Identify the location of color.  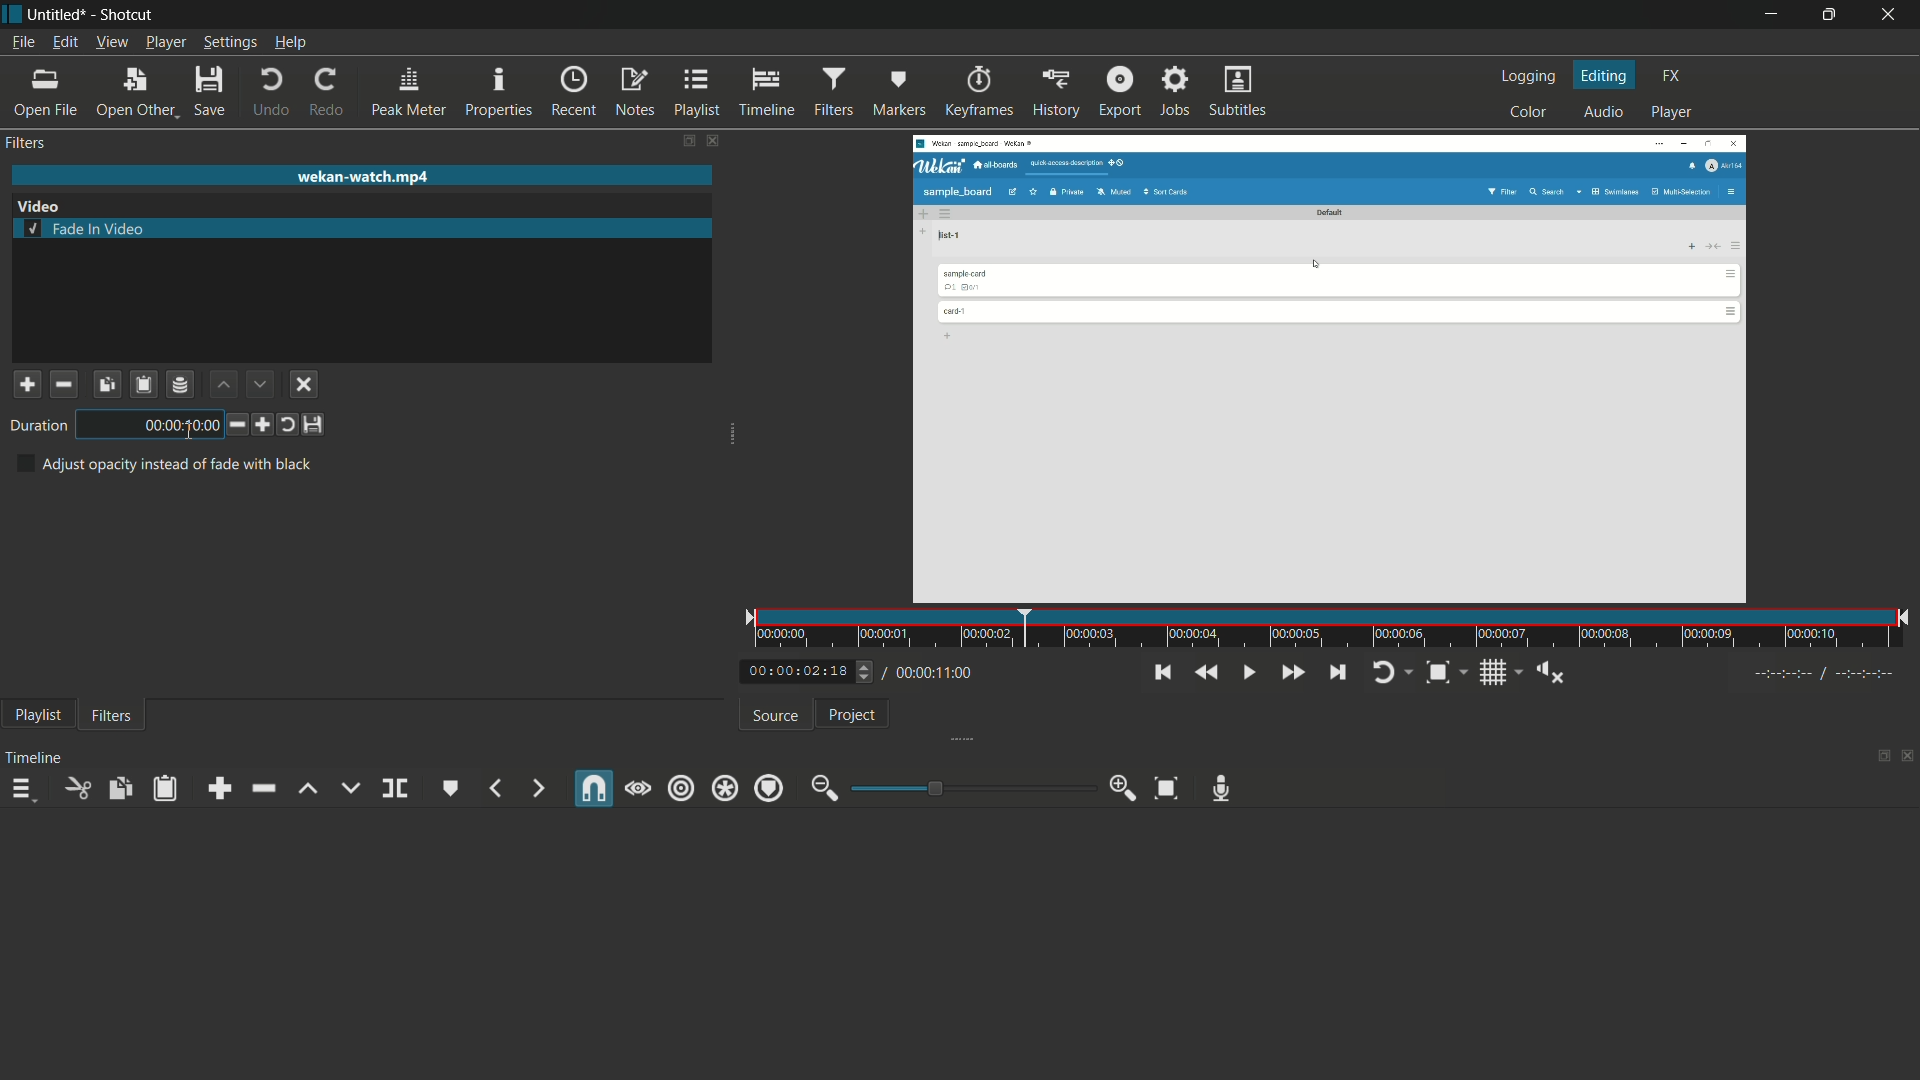
(1529, 112).